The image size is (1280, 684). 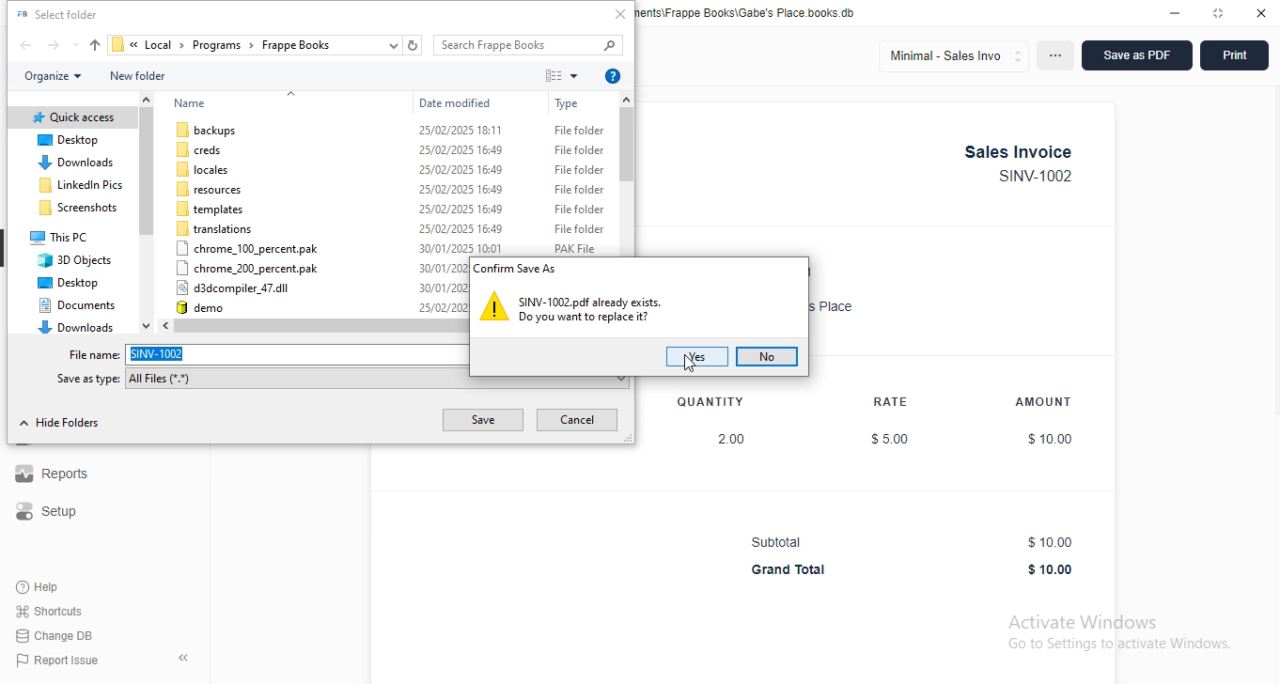 I want to click on get help, so click(x=613, y=76).